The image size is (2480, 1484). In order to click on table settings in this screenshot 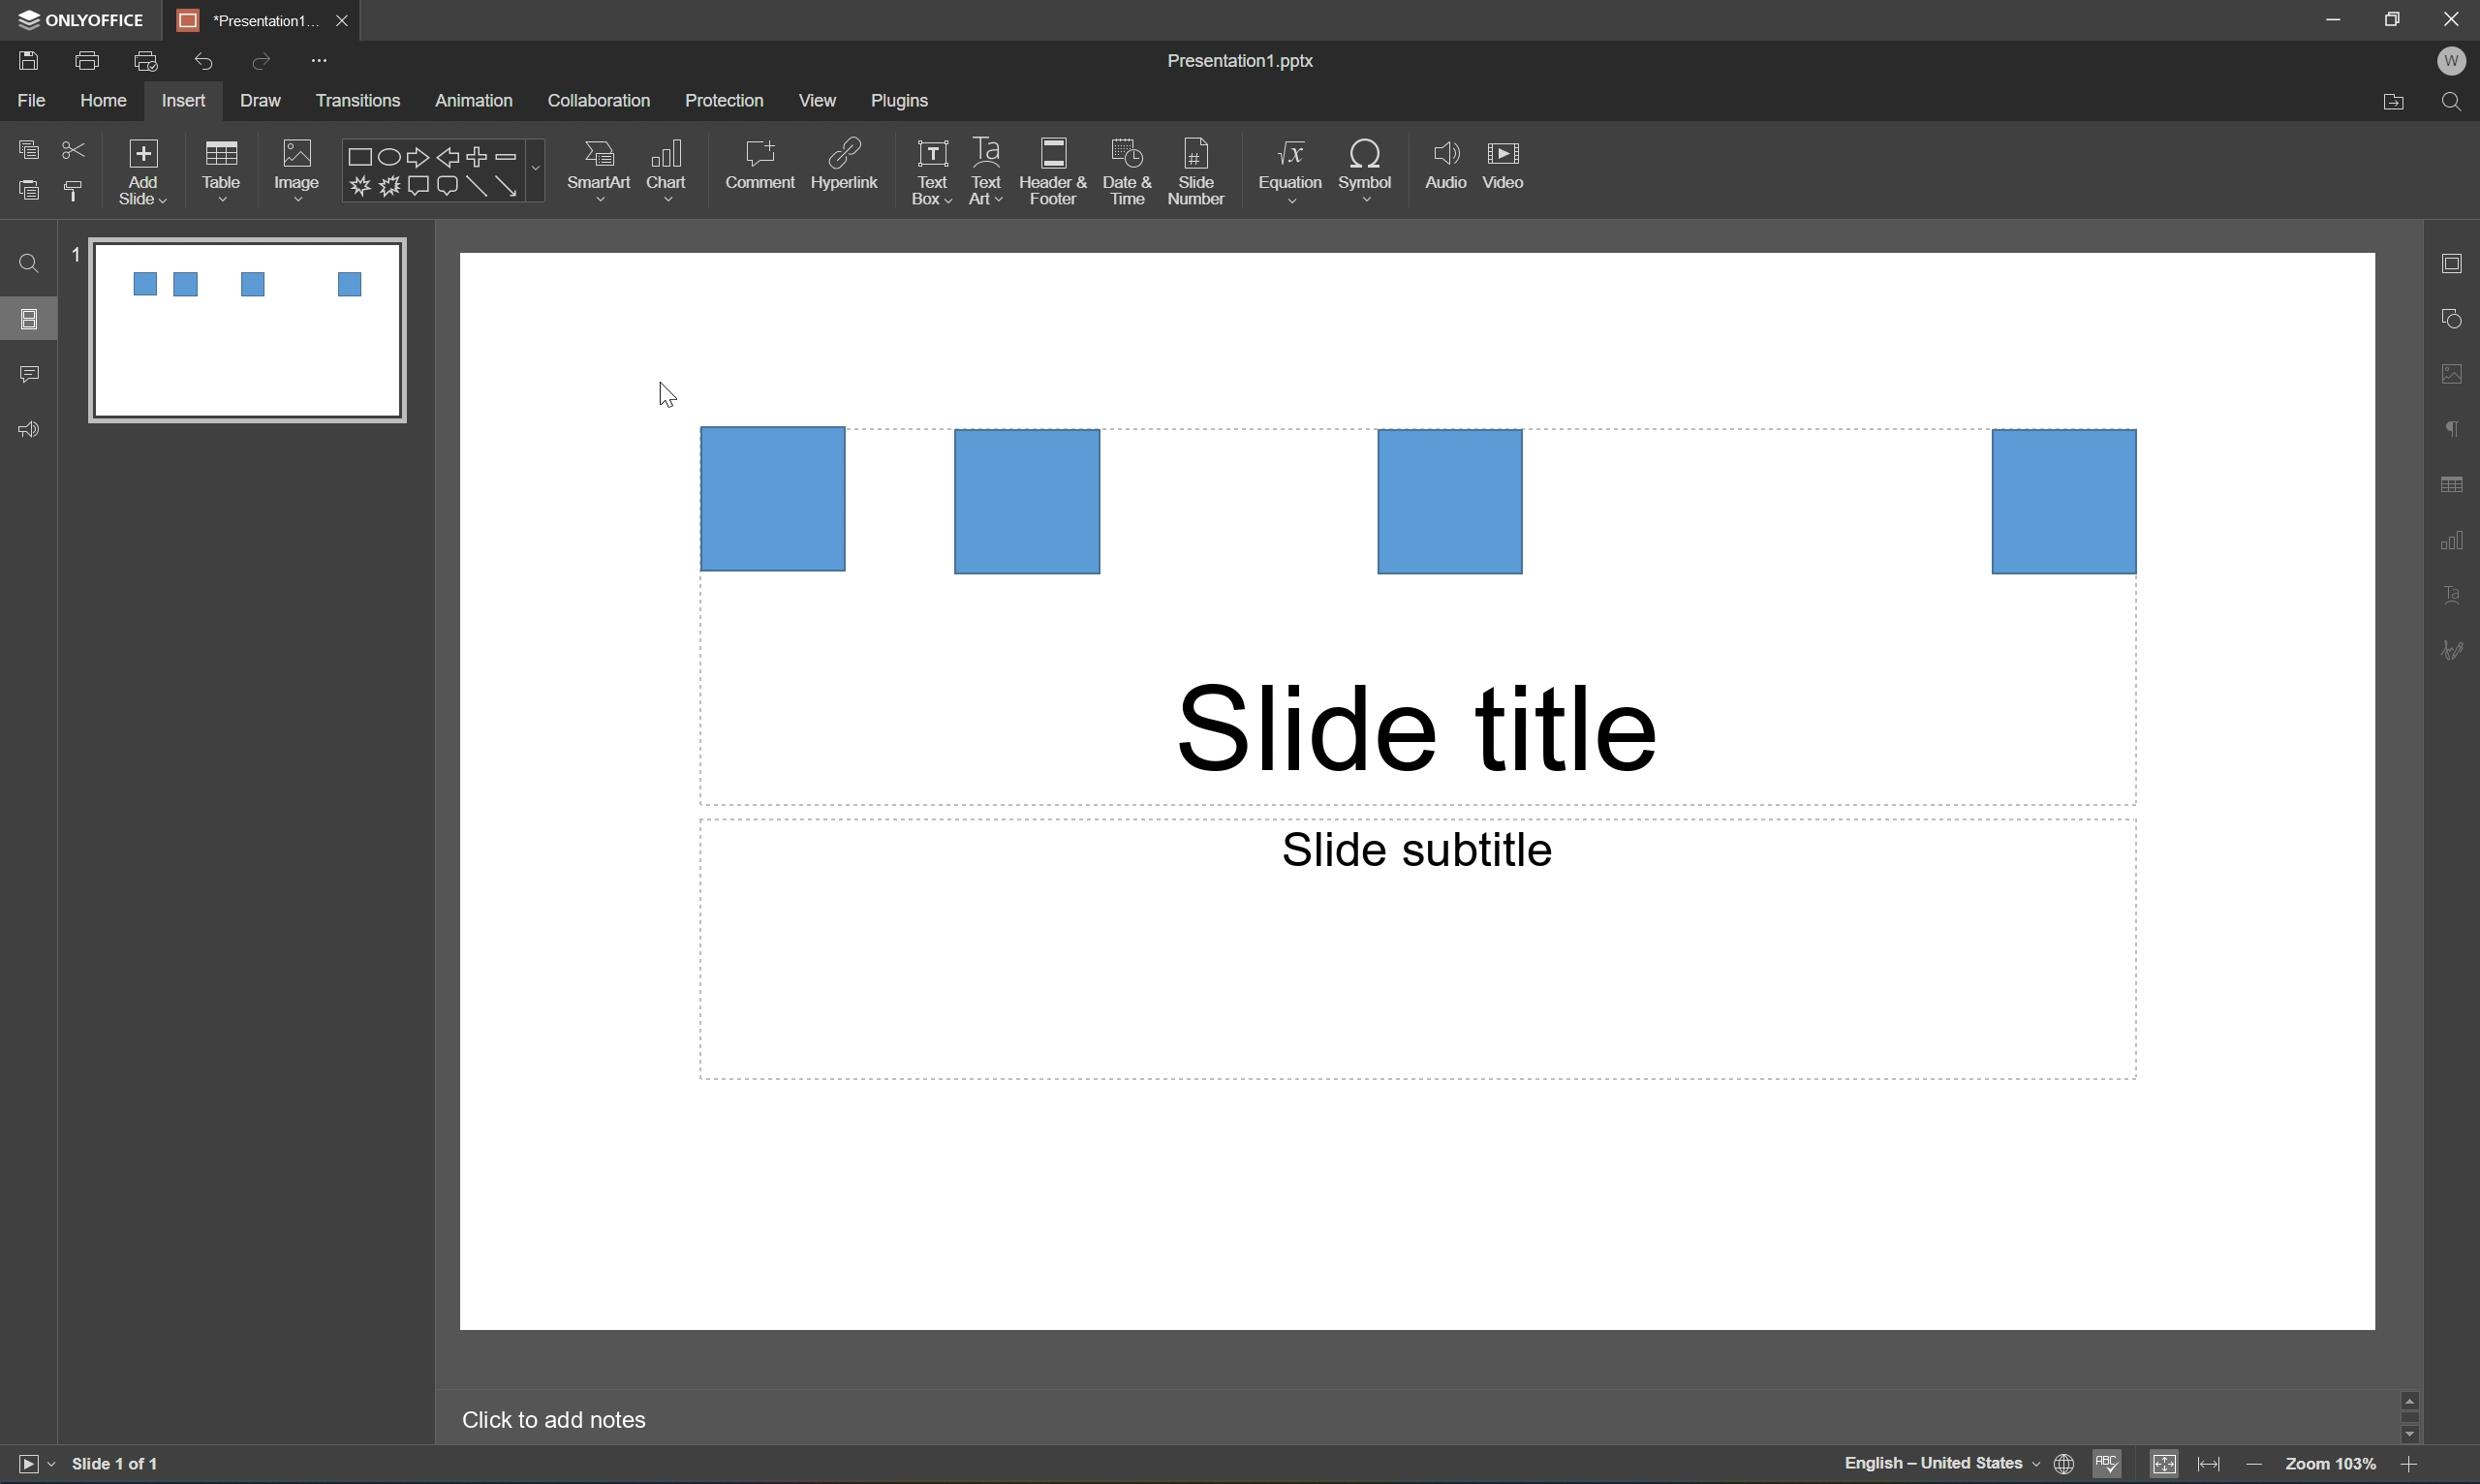, I will do `click(2454, 480)`.